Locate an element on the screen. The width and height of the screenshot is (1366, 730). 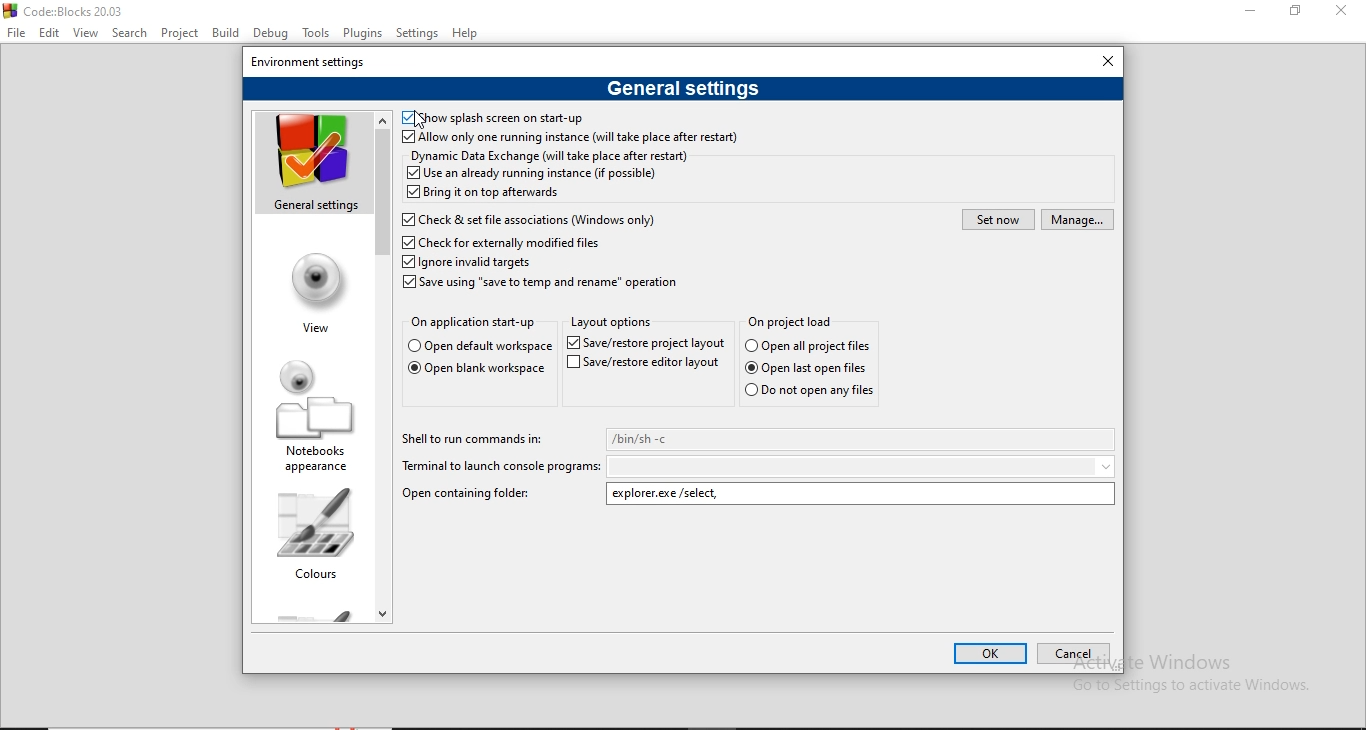
Check for externally modified files is located at coordinates (527, 218).